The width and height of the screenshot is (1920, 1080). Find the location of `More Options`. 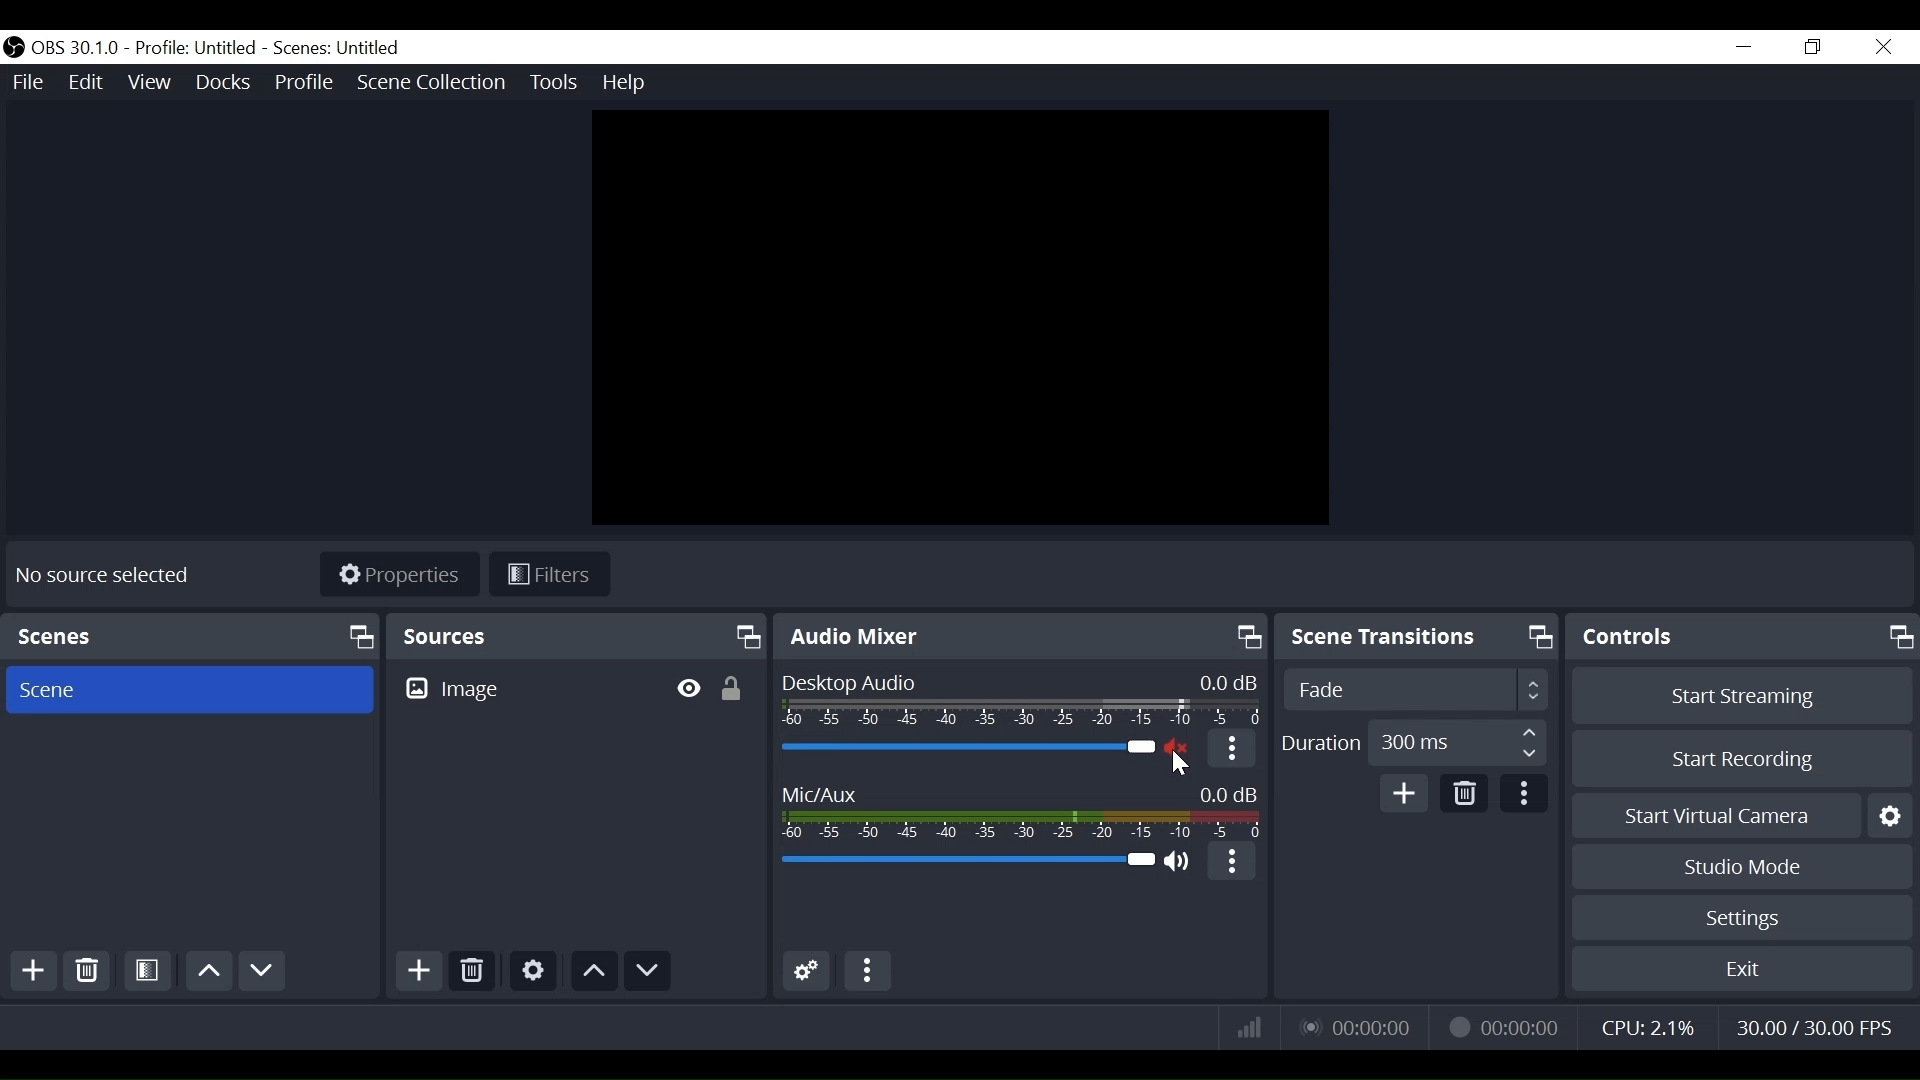

More Options is located at coordinates (1237, 753).